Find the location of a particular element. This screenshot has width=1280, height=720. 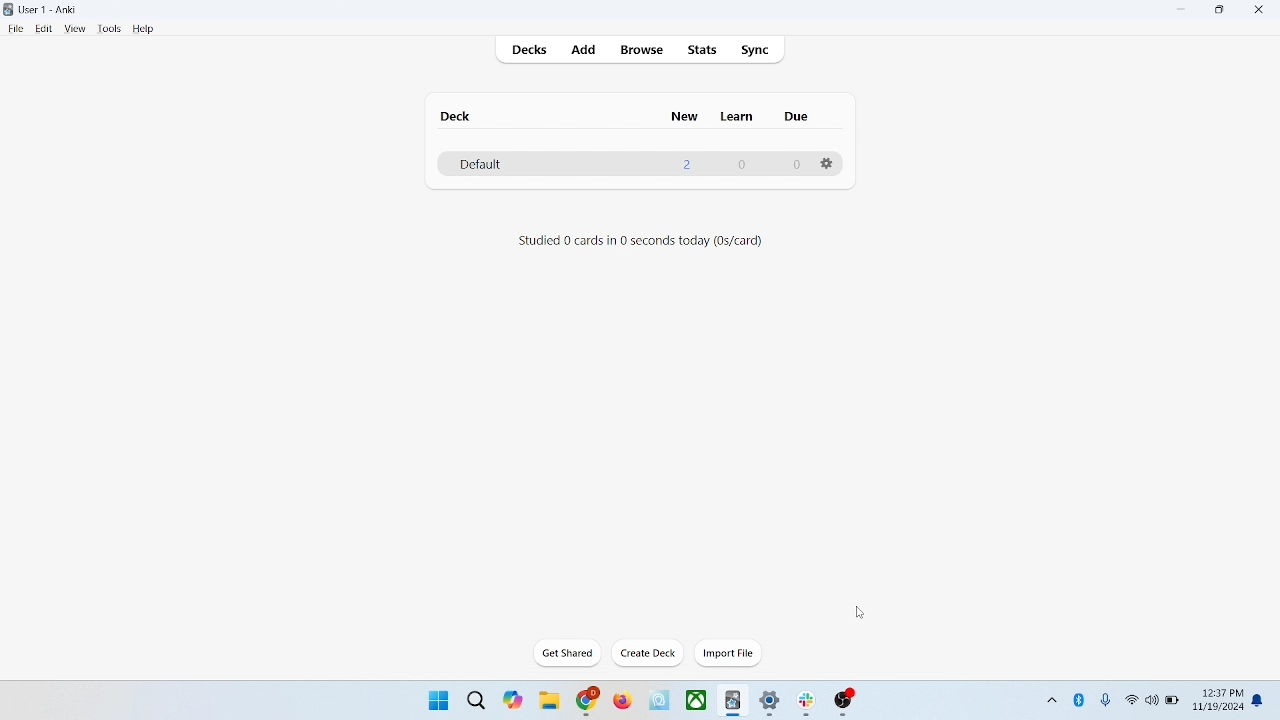

settings is located at coordinates (771, 704).